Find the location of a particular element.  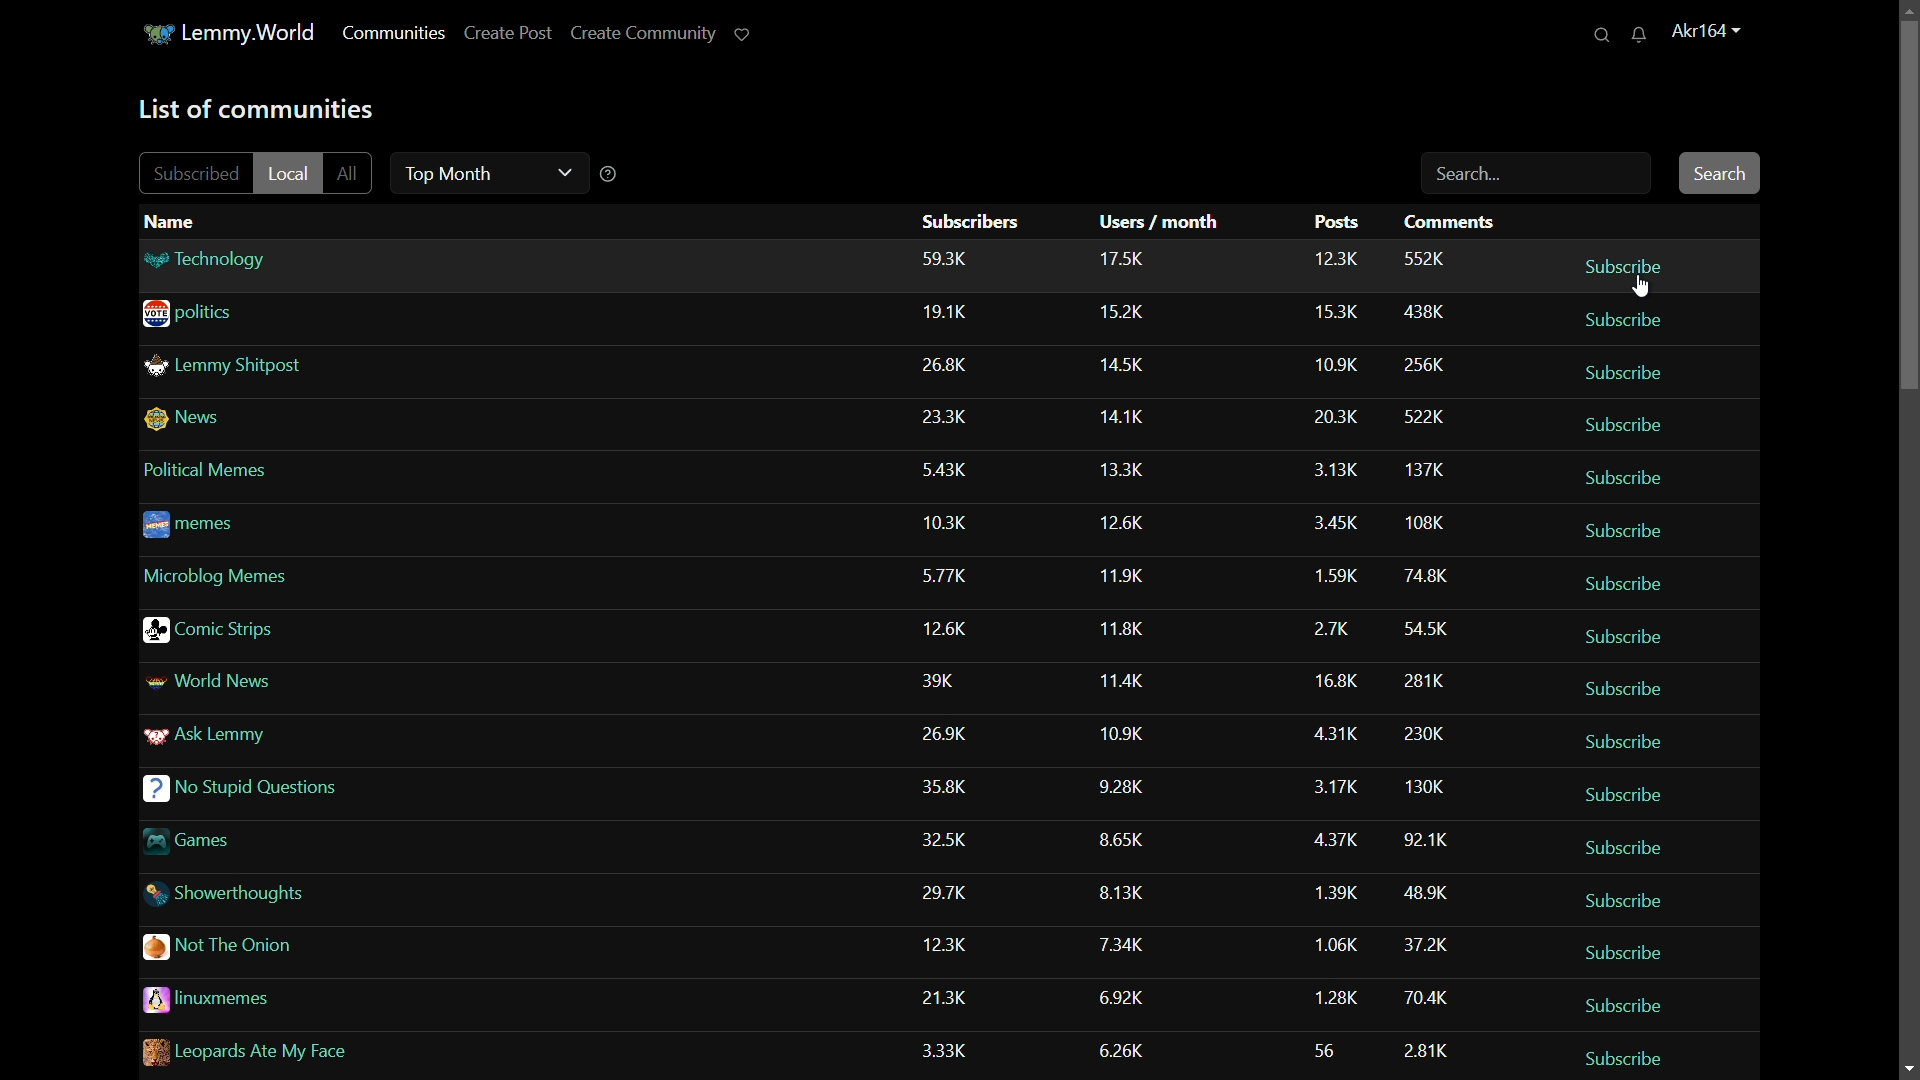

search is located at coordinates (1604, 35).